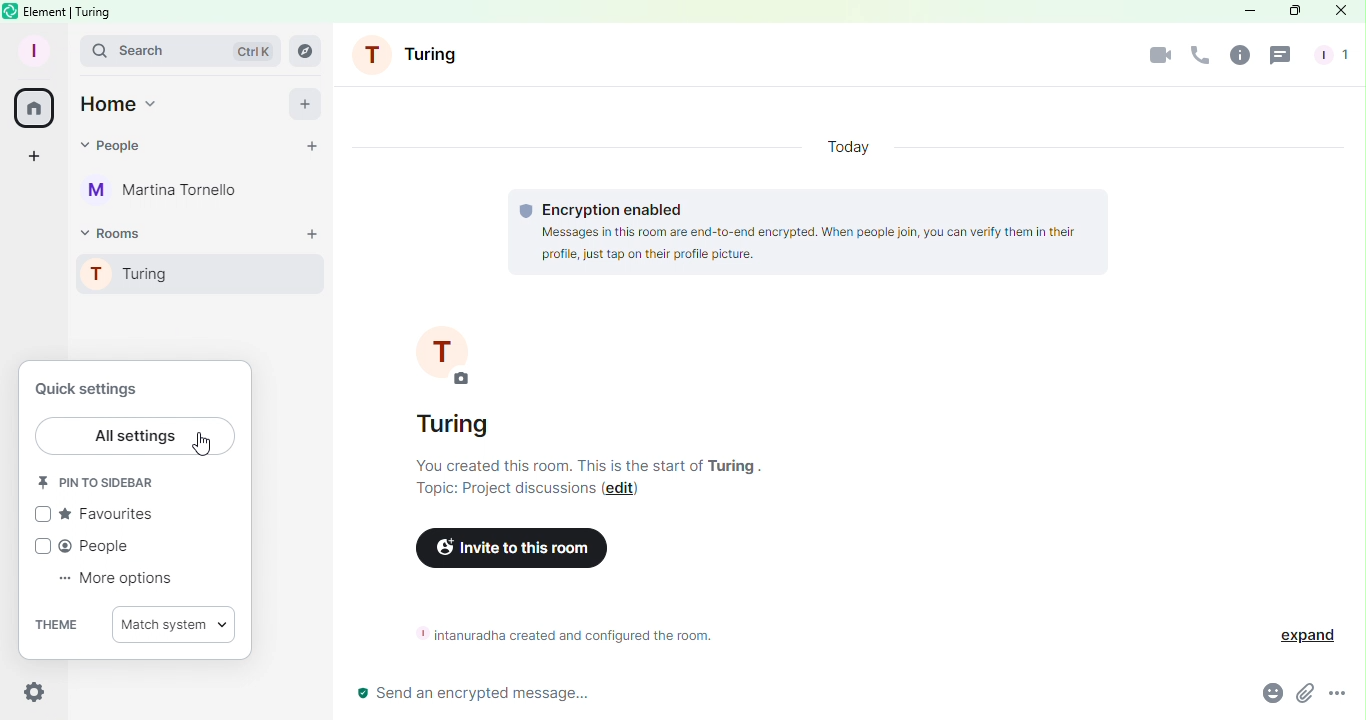 This screenshot has width=1366, height=720. What do you see at coordinates (1341, 15) in the screenshot?
I see `Close` at bounding box center [1341, 15].